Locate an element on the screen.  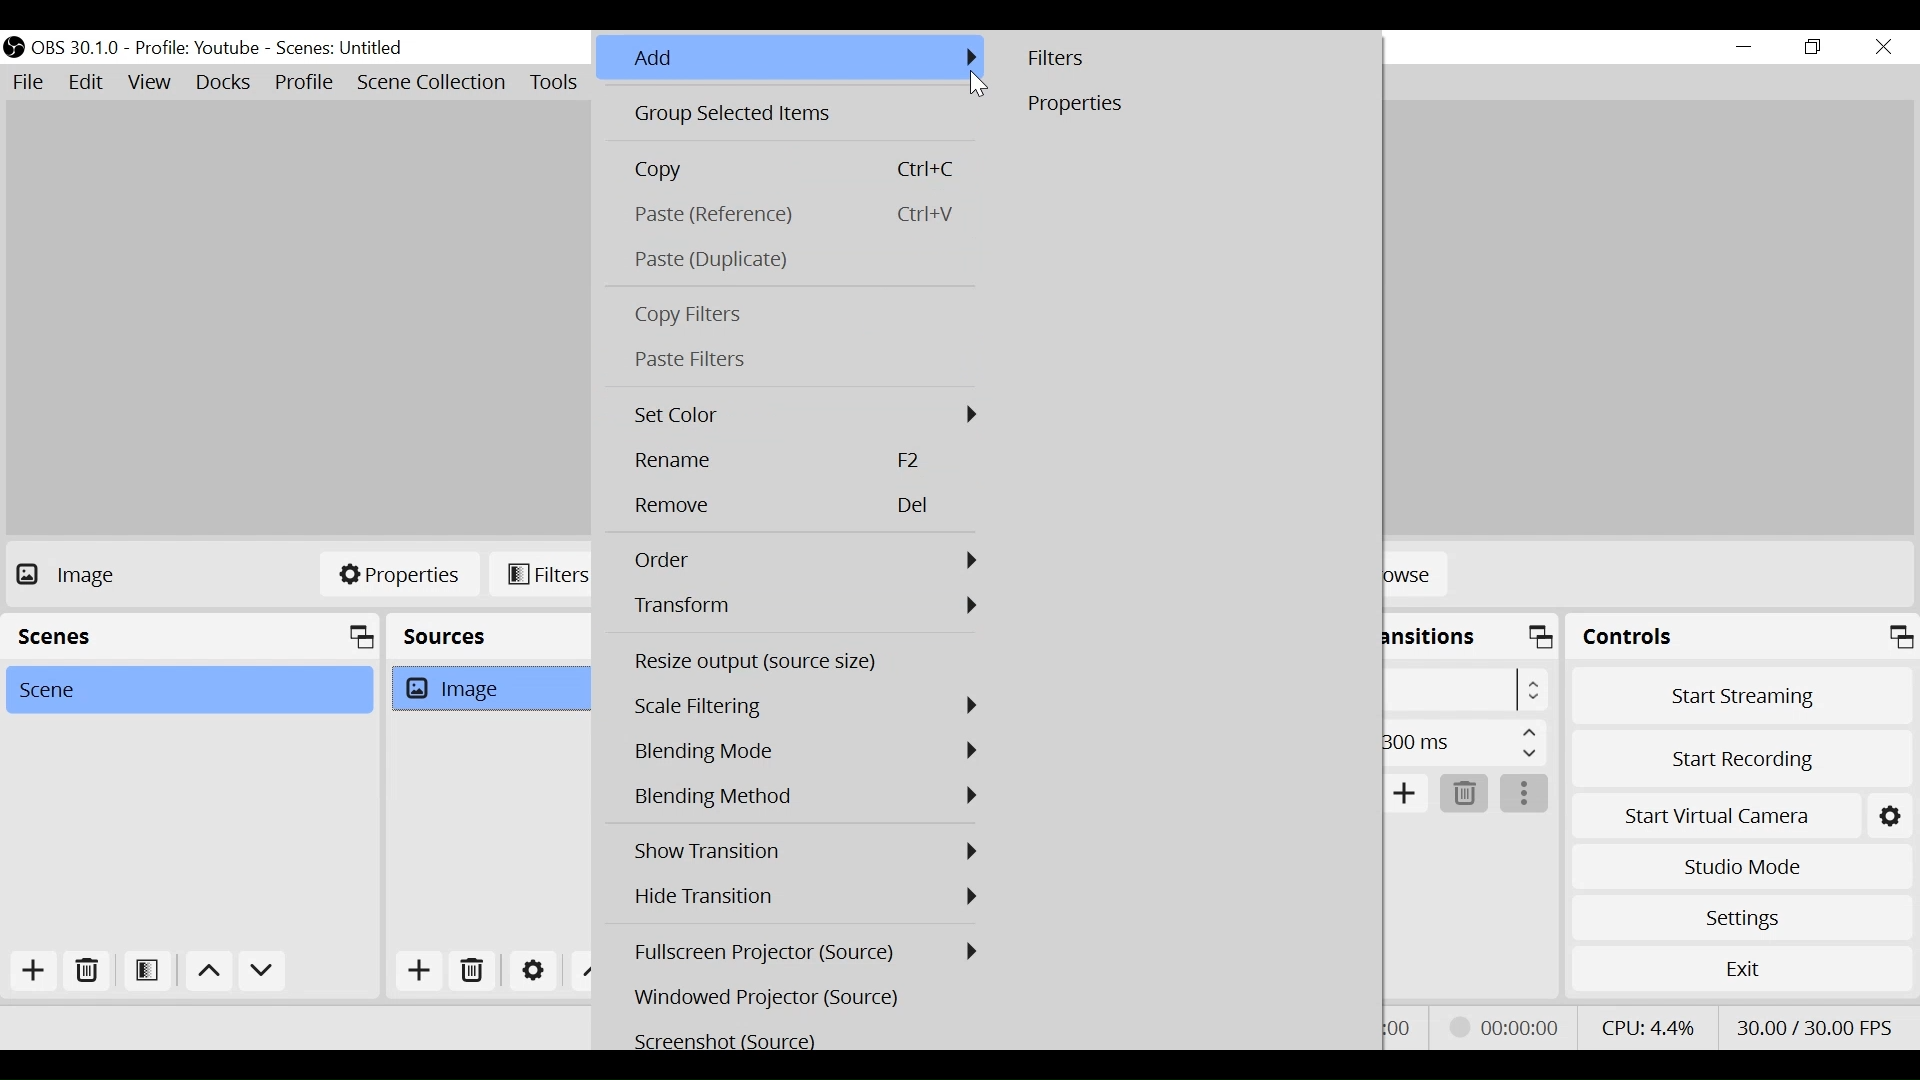
Paste(Reference) is located at coordinates (801, 214).